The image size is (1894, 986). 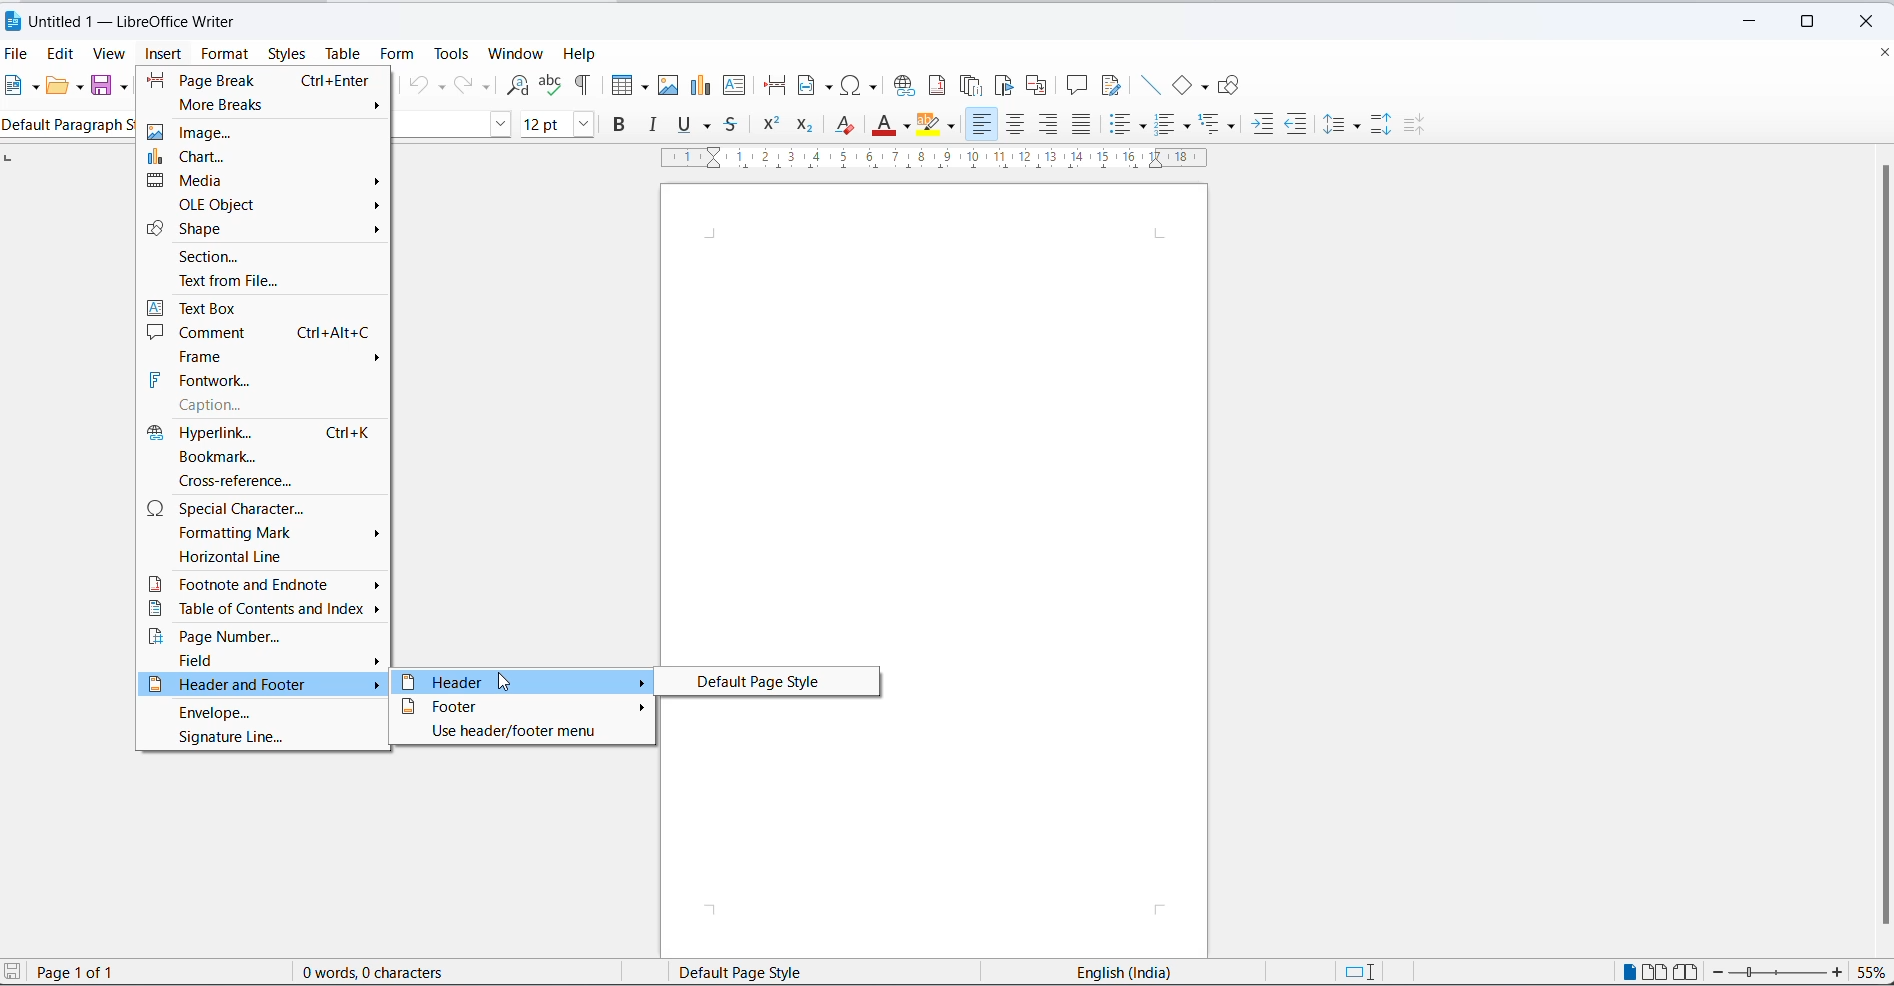 What do you see at coordinates (268, 132) in the screenshot?
I see `image` at bounding box center [268, 132].